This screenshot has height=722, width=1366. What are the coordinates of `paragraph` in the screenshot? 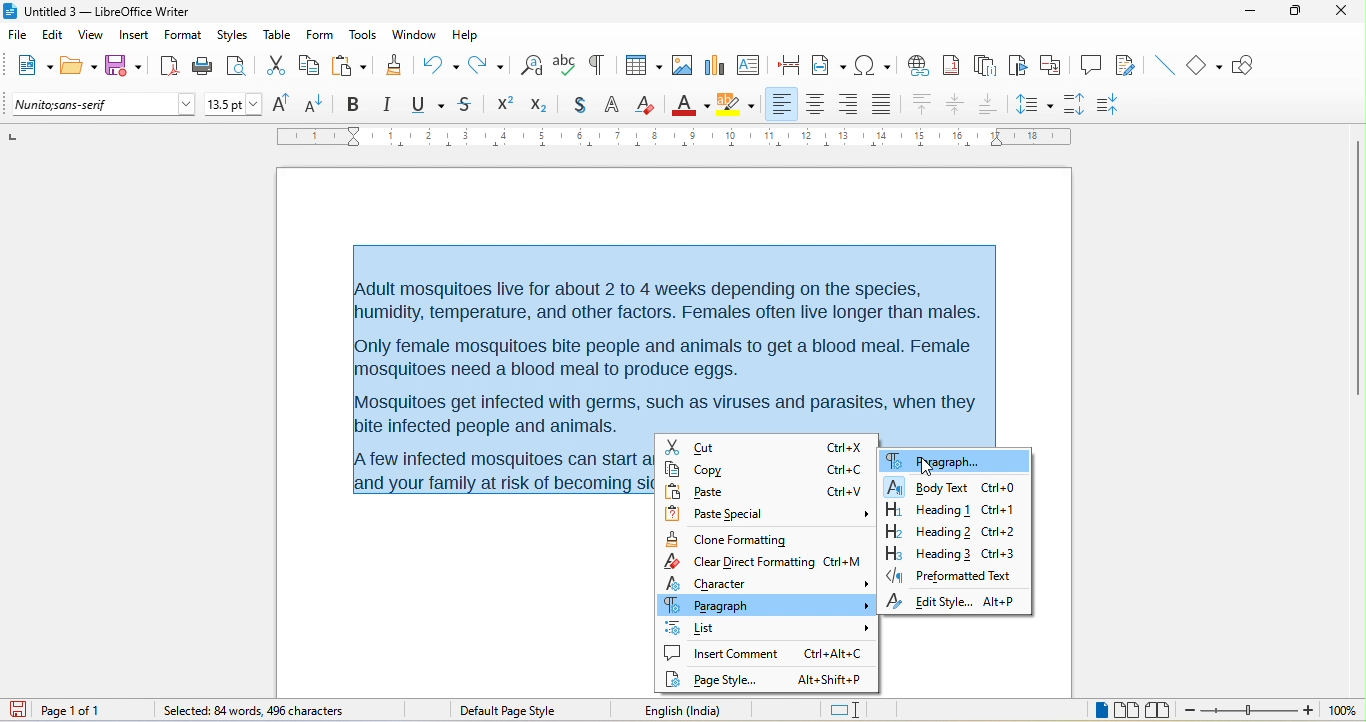 It's located at (765, 604).